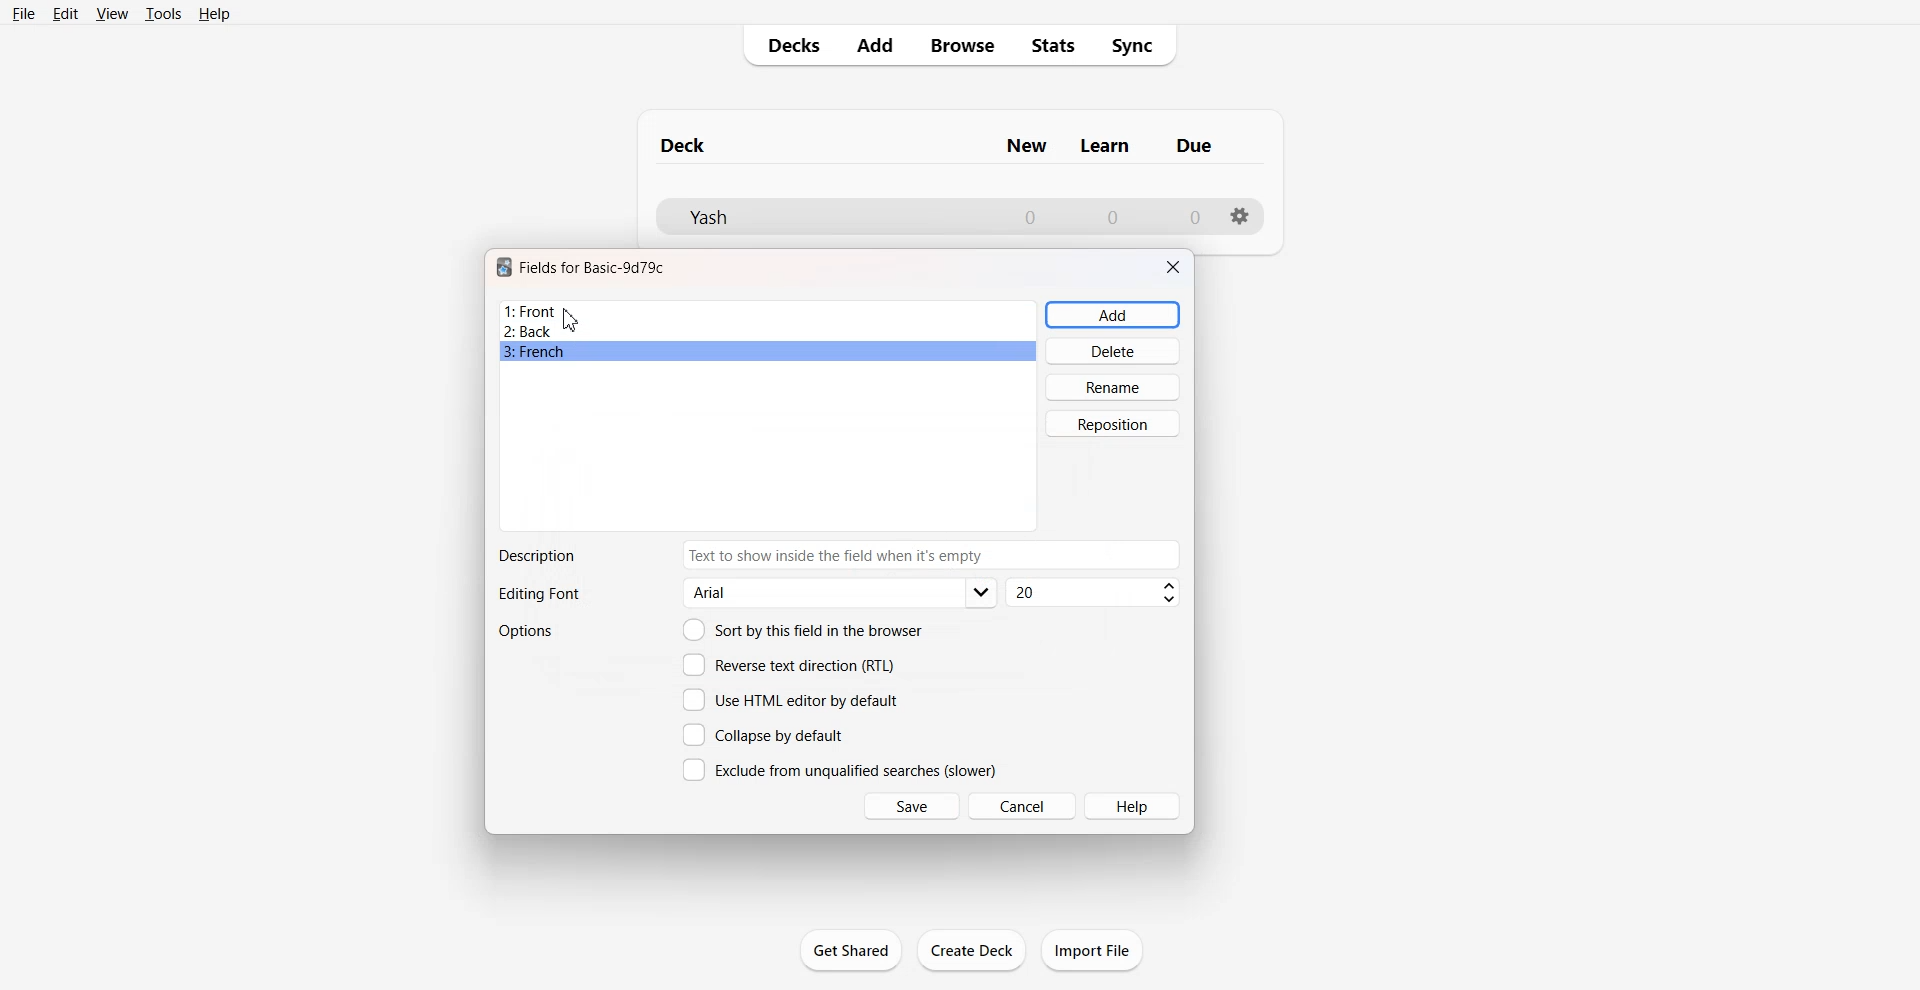  What do you see at coordinates (851, 950) in the screenshot?
I see `Get Shared` at bounding box center [851, 950].